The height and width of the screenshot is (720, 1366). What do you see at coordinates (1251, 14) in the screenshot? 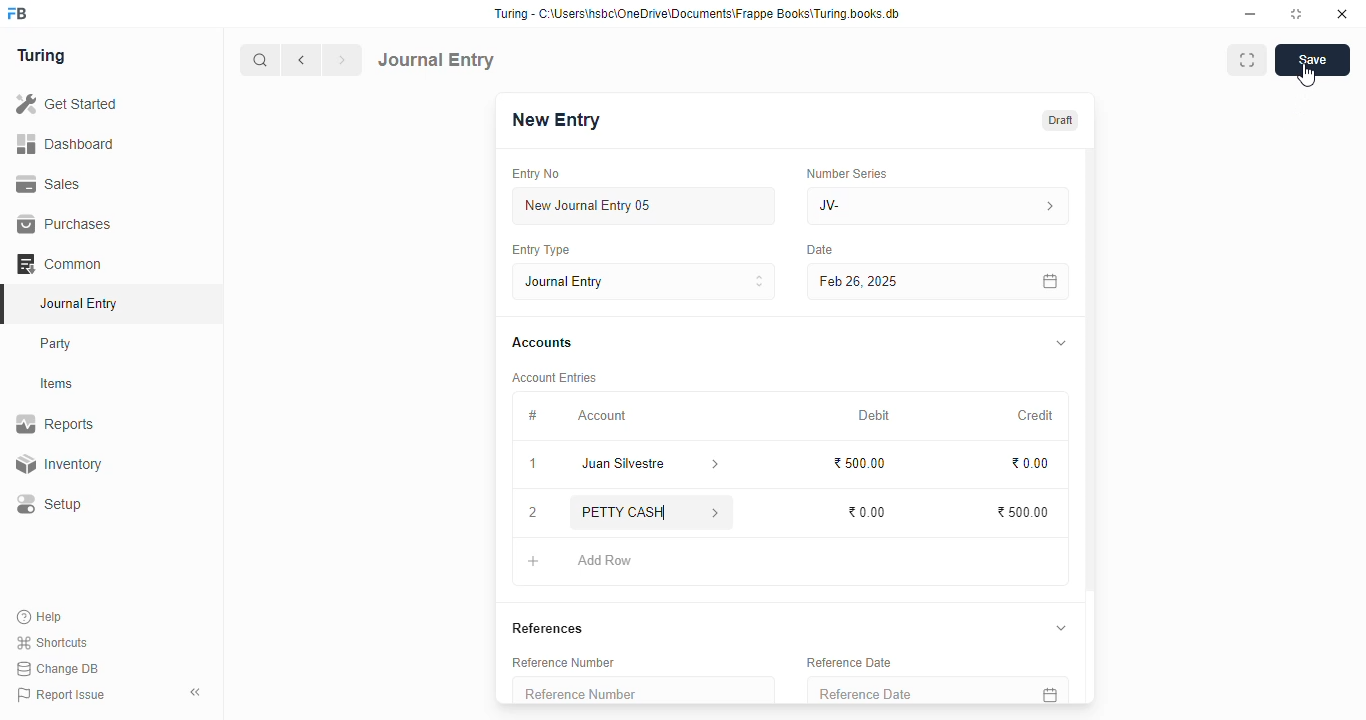
I see `minimize` at bounding box center [1251, 14].